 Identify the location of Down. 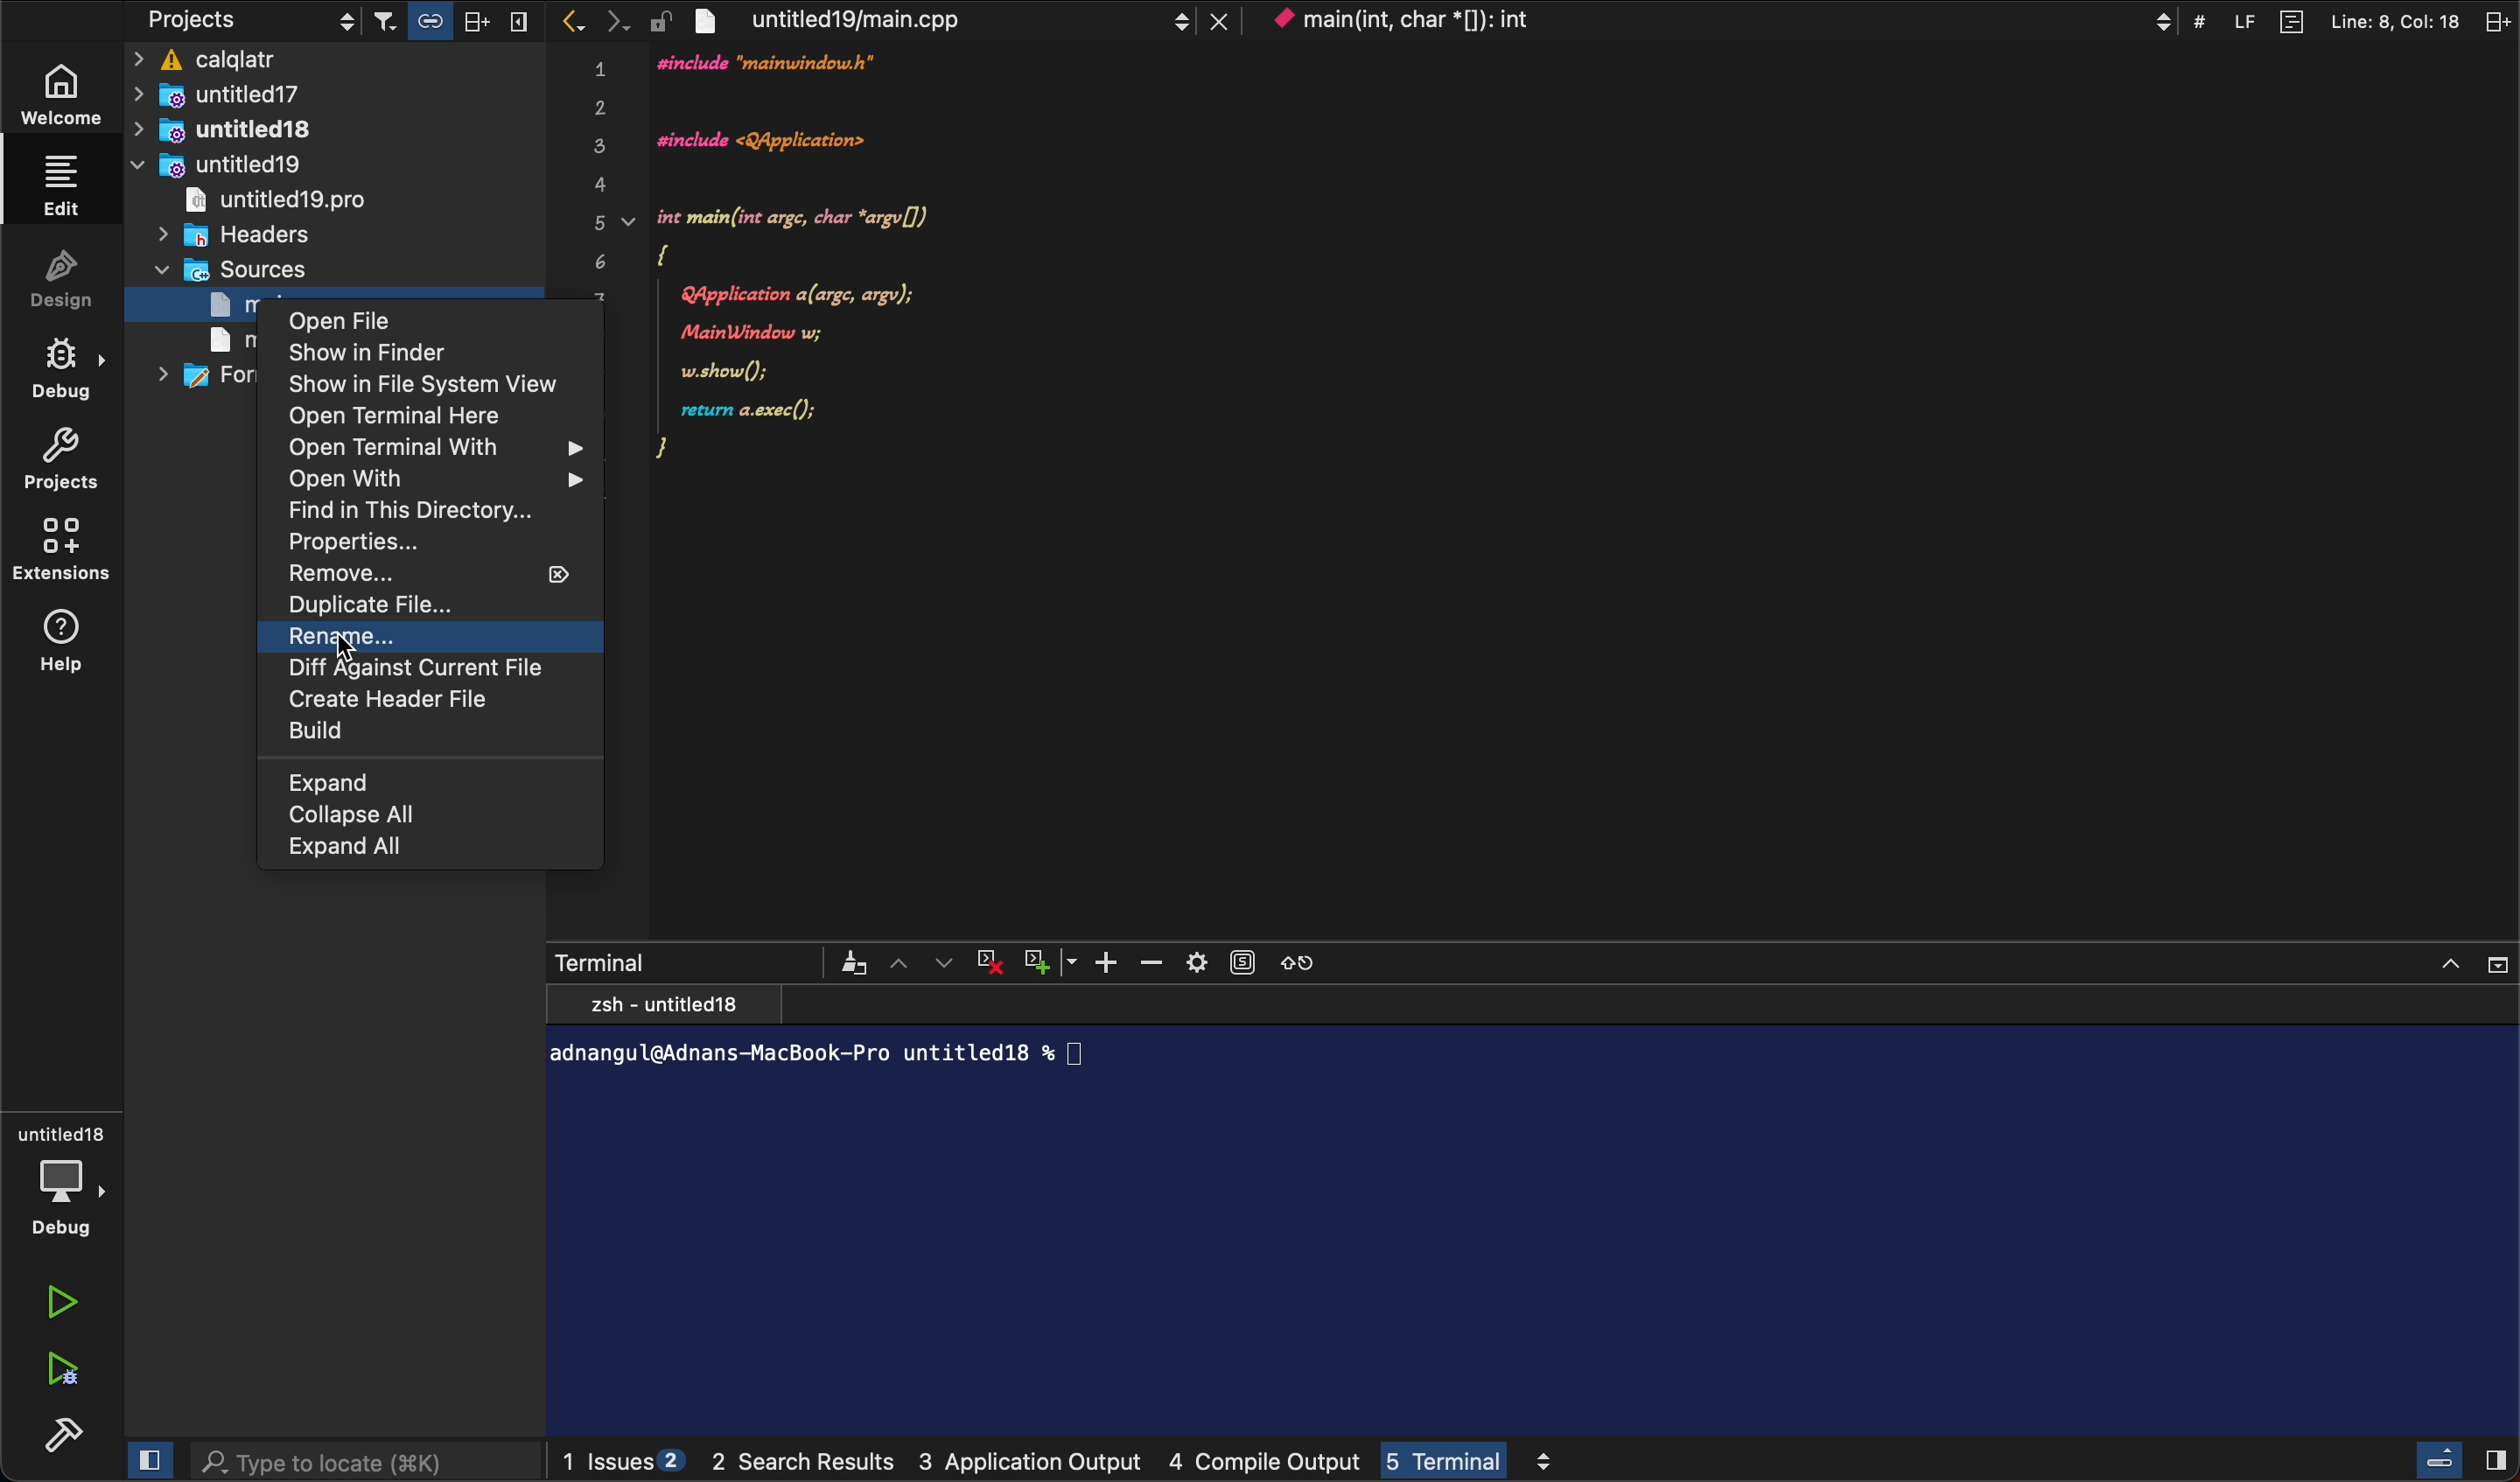
(948, 961).